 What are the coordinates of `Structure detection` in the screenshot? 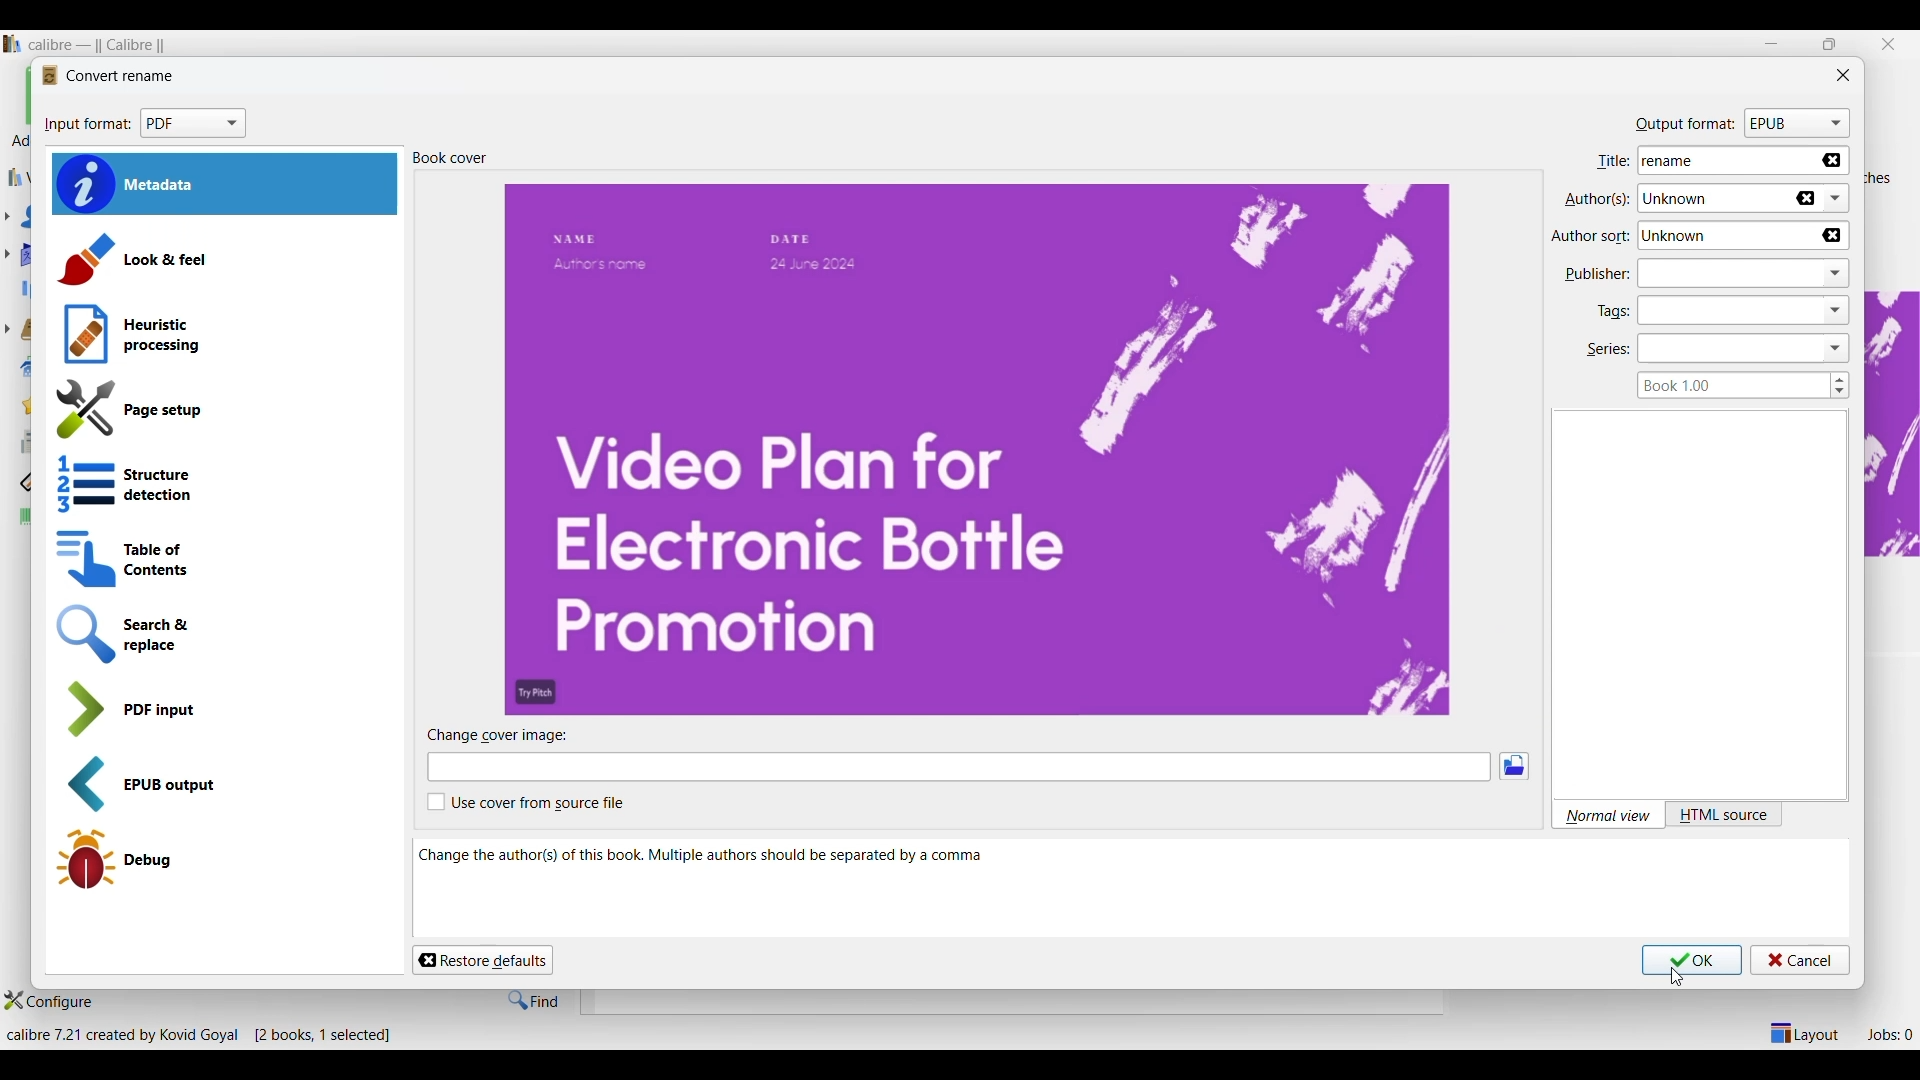 It's located at (218, 484).